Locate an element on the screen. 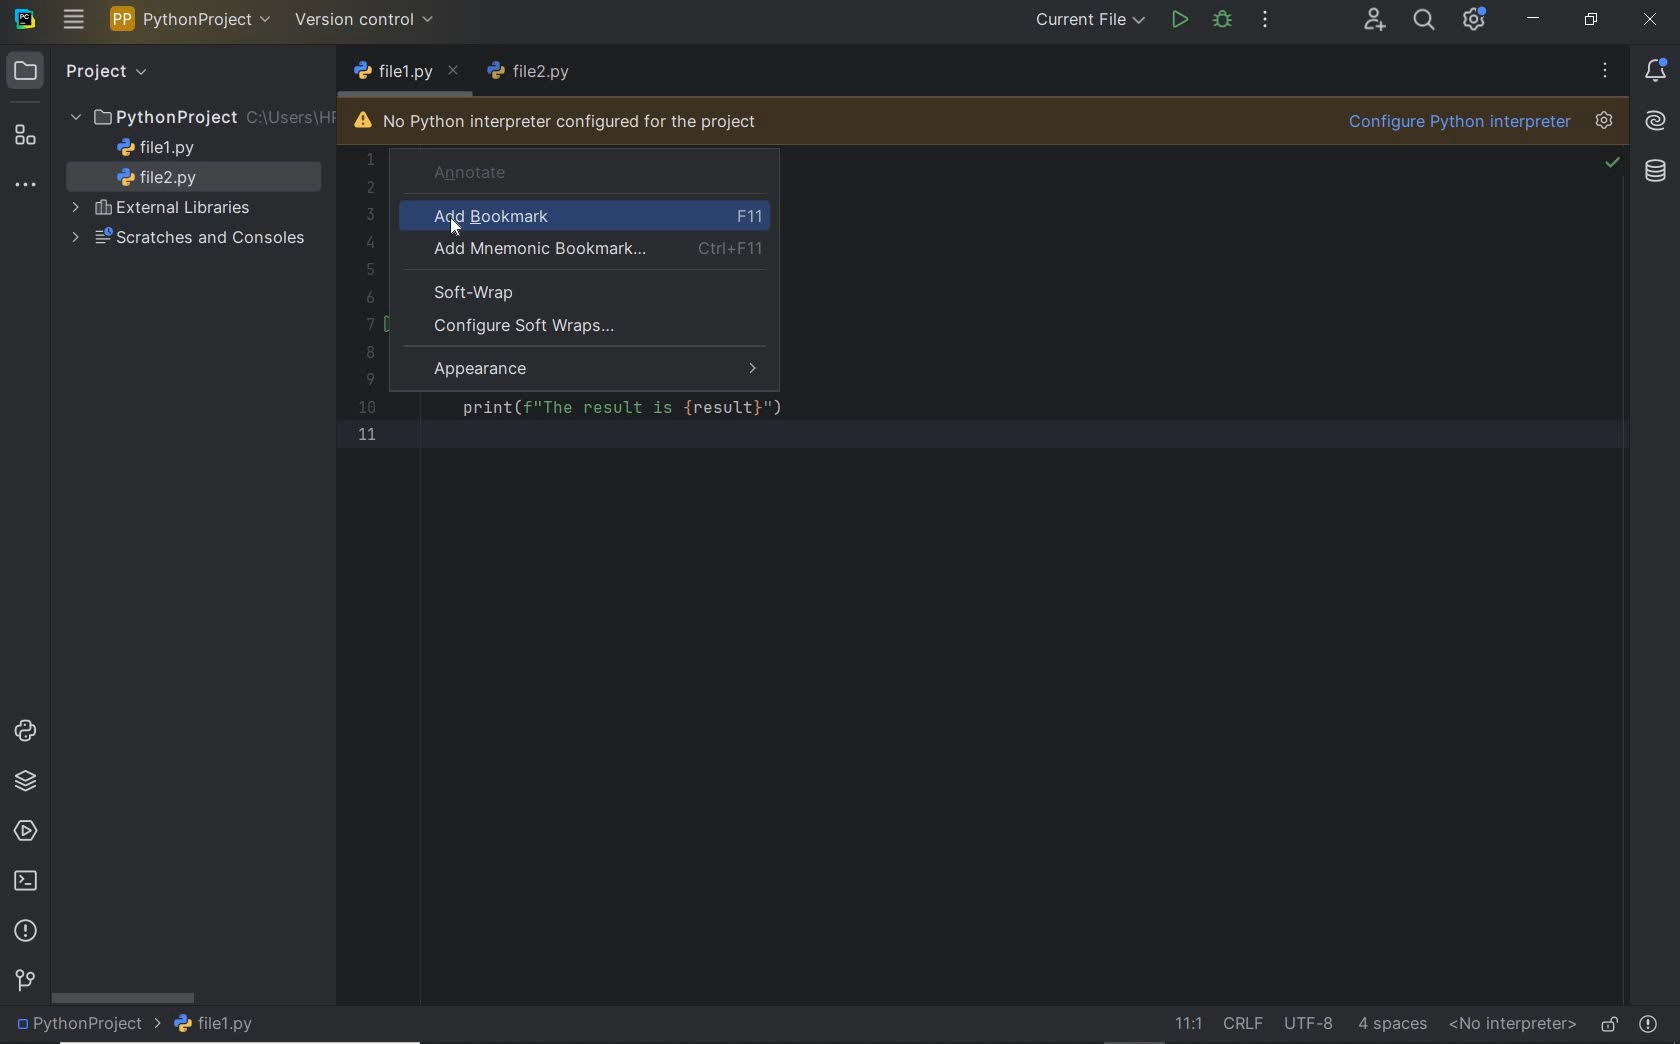 The width and height of the screenshot is (1680, 1044). appearance is located at coordinates (598, 370).